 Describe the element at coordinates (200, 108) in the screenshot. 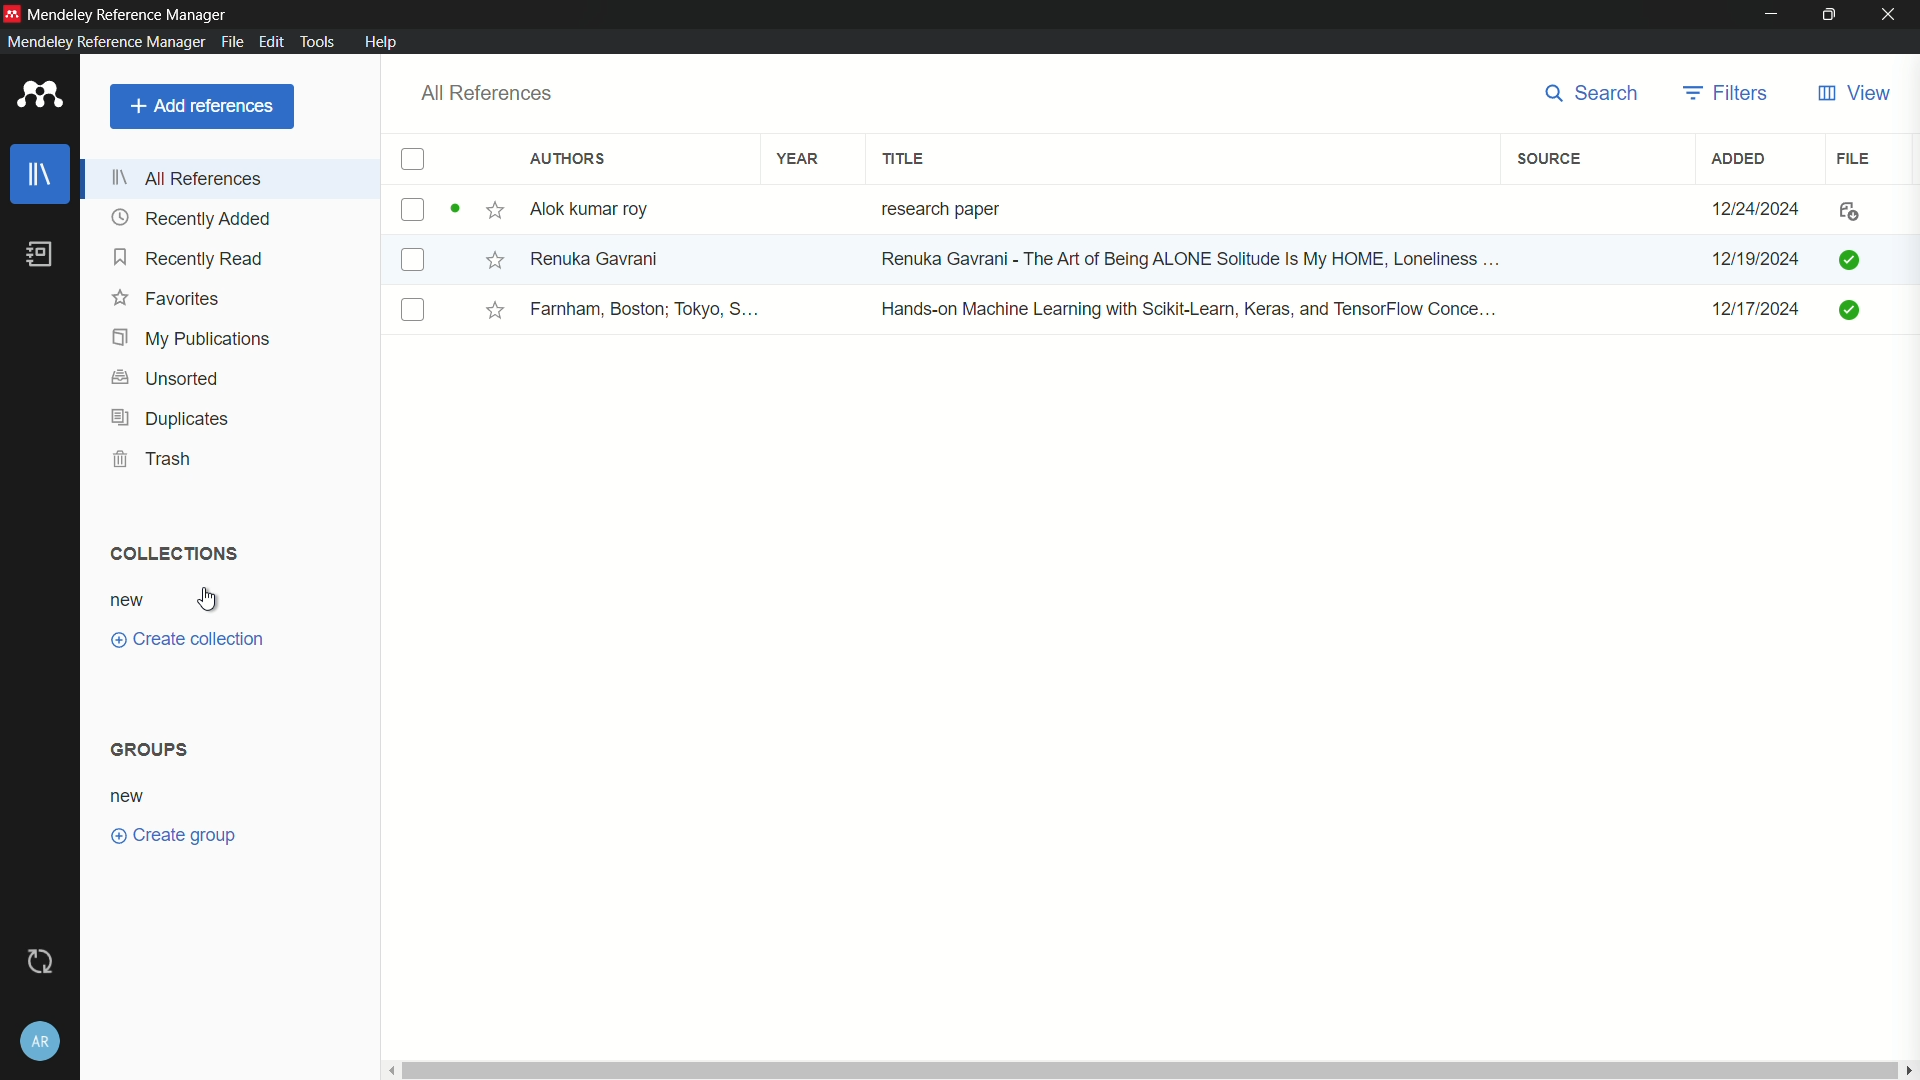

I see `add references` at that location.